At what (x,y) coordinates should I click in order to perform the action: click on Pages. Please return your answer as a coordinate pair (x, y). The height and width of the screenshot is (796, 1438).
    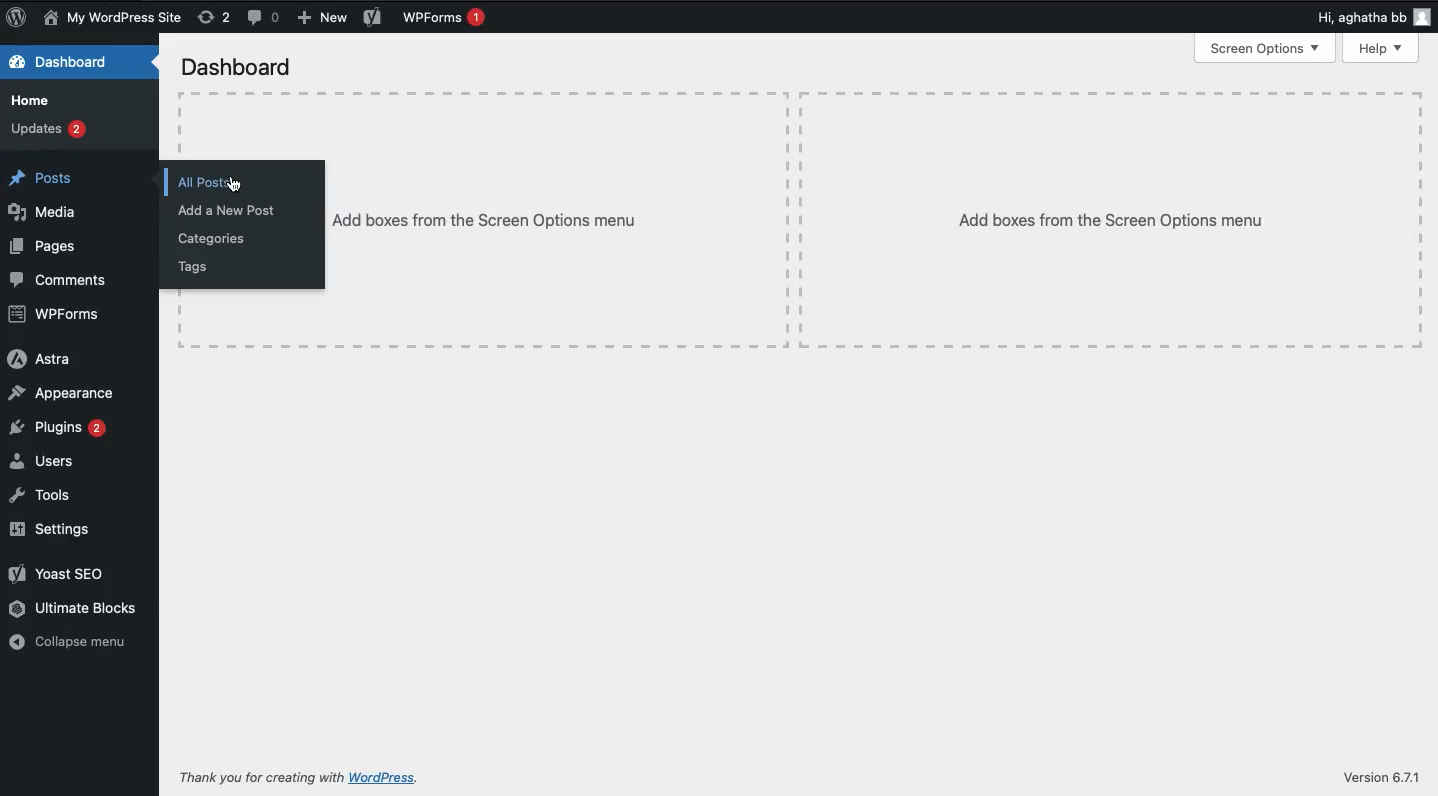
    Looking at the image, I should click on (50, 249).